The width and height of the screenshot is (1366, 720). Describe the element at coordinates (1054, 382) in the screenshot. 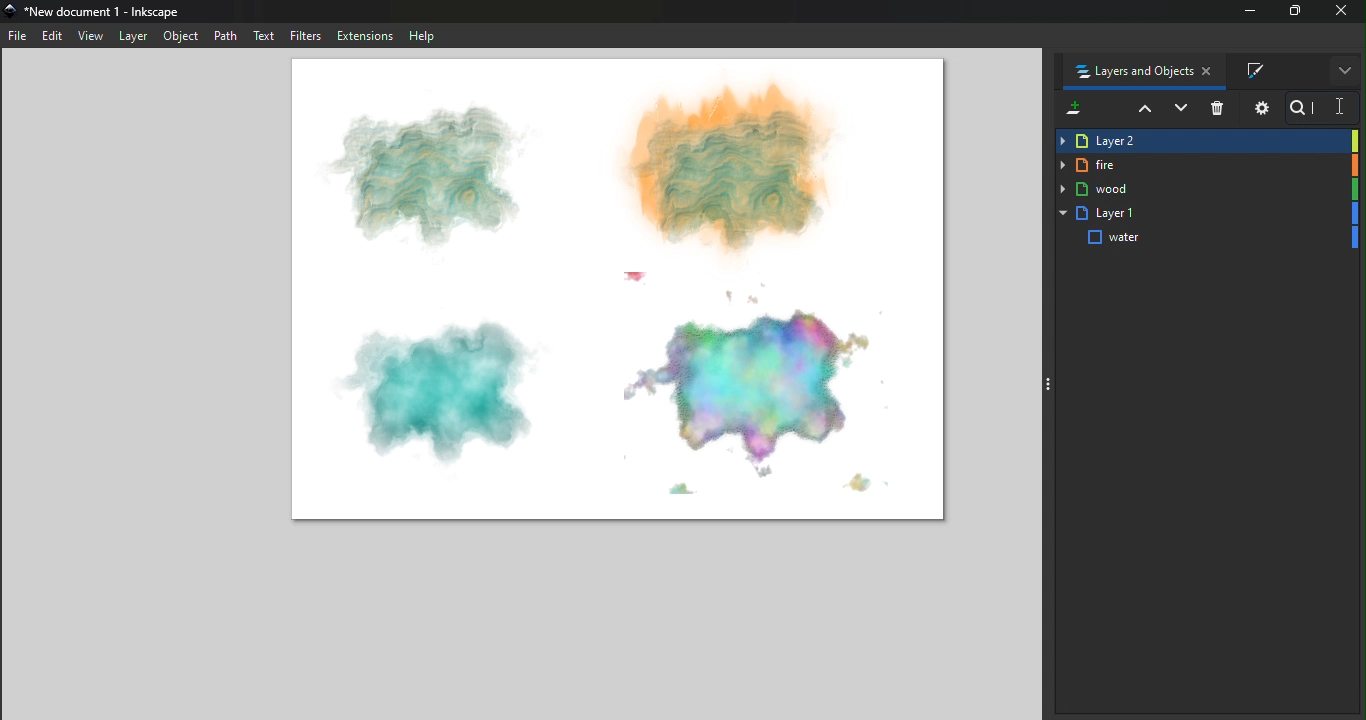

I see `Toggle command panel` at that location.